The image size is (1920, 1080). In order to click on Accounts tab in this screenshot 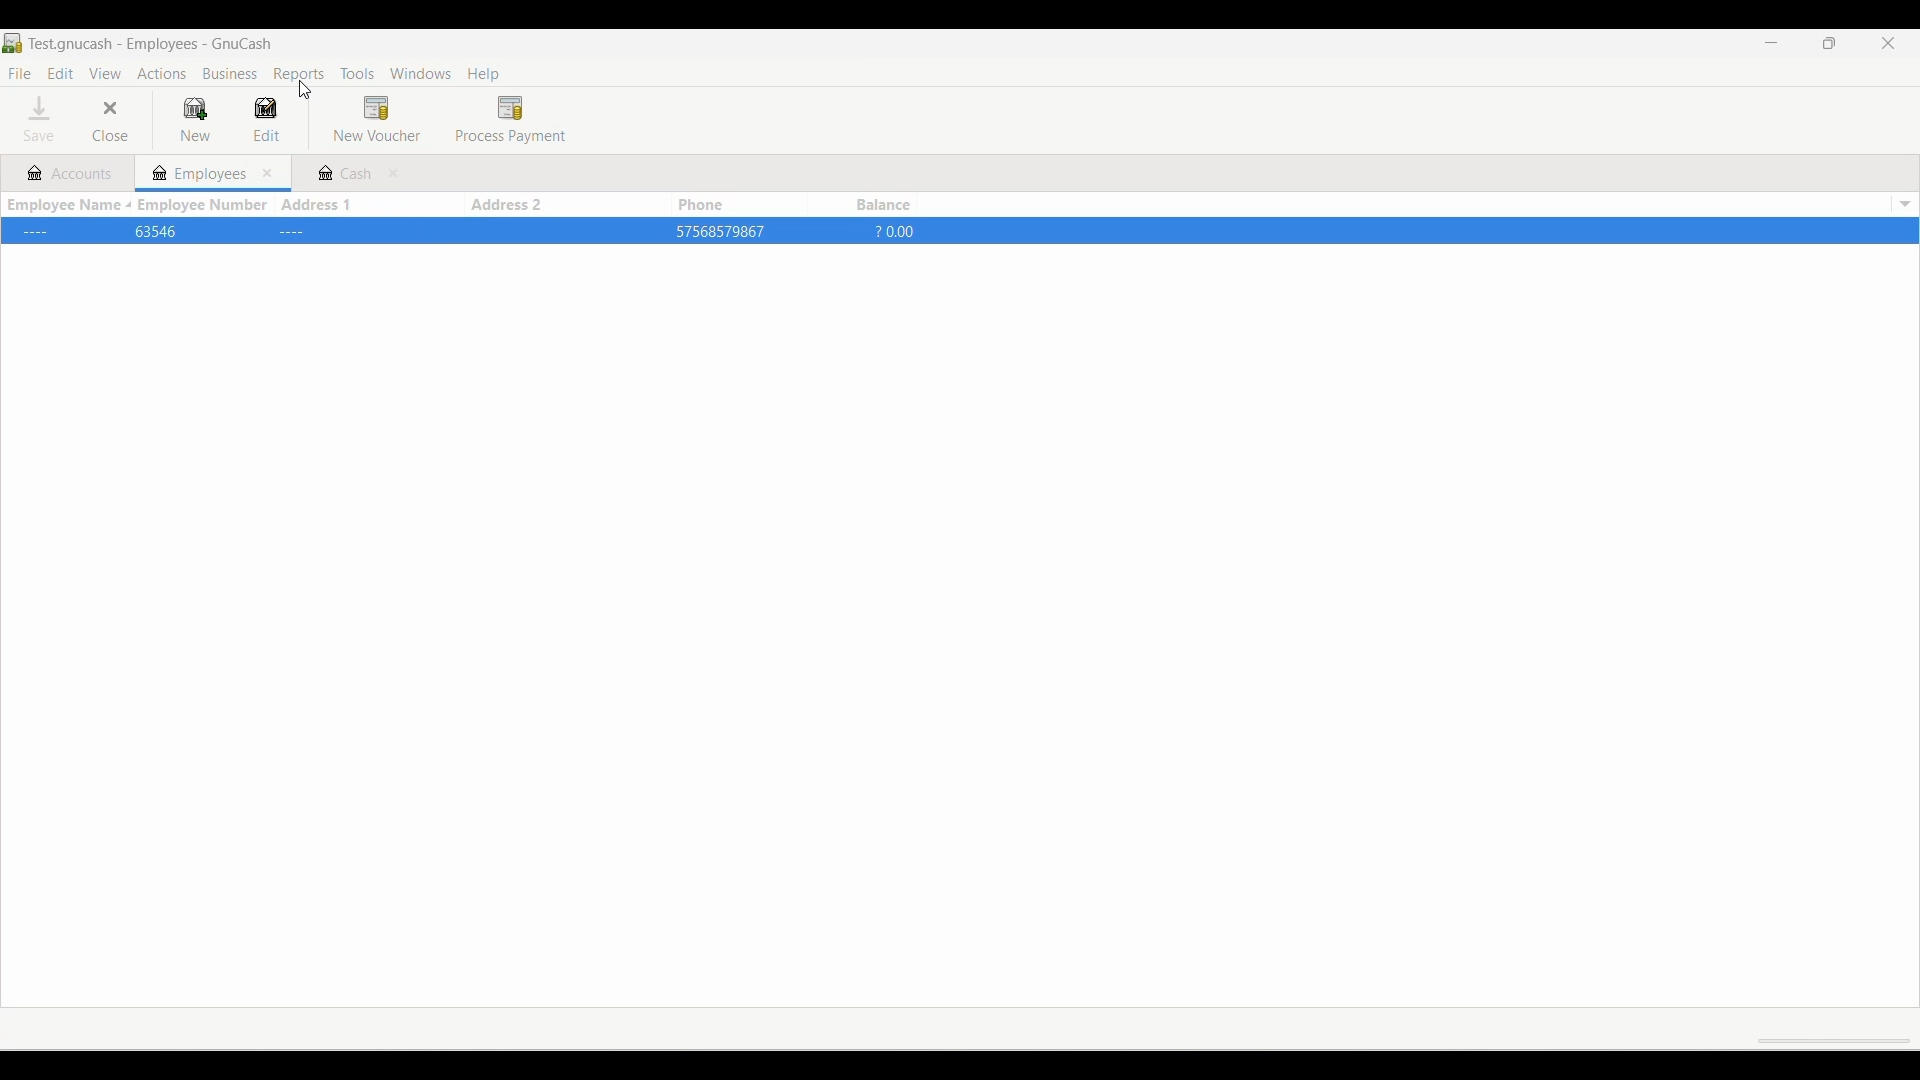, I will do `click(70, 174)`.